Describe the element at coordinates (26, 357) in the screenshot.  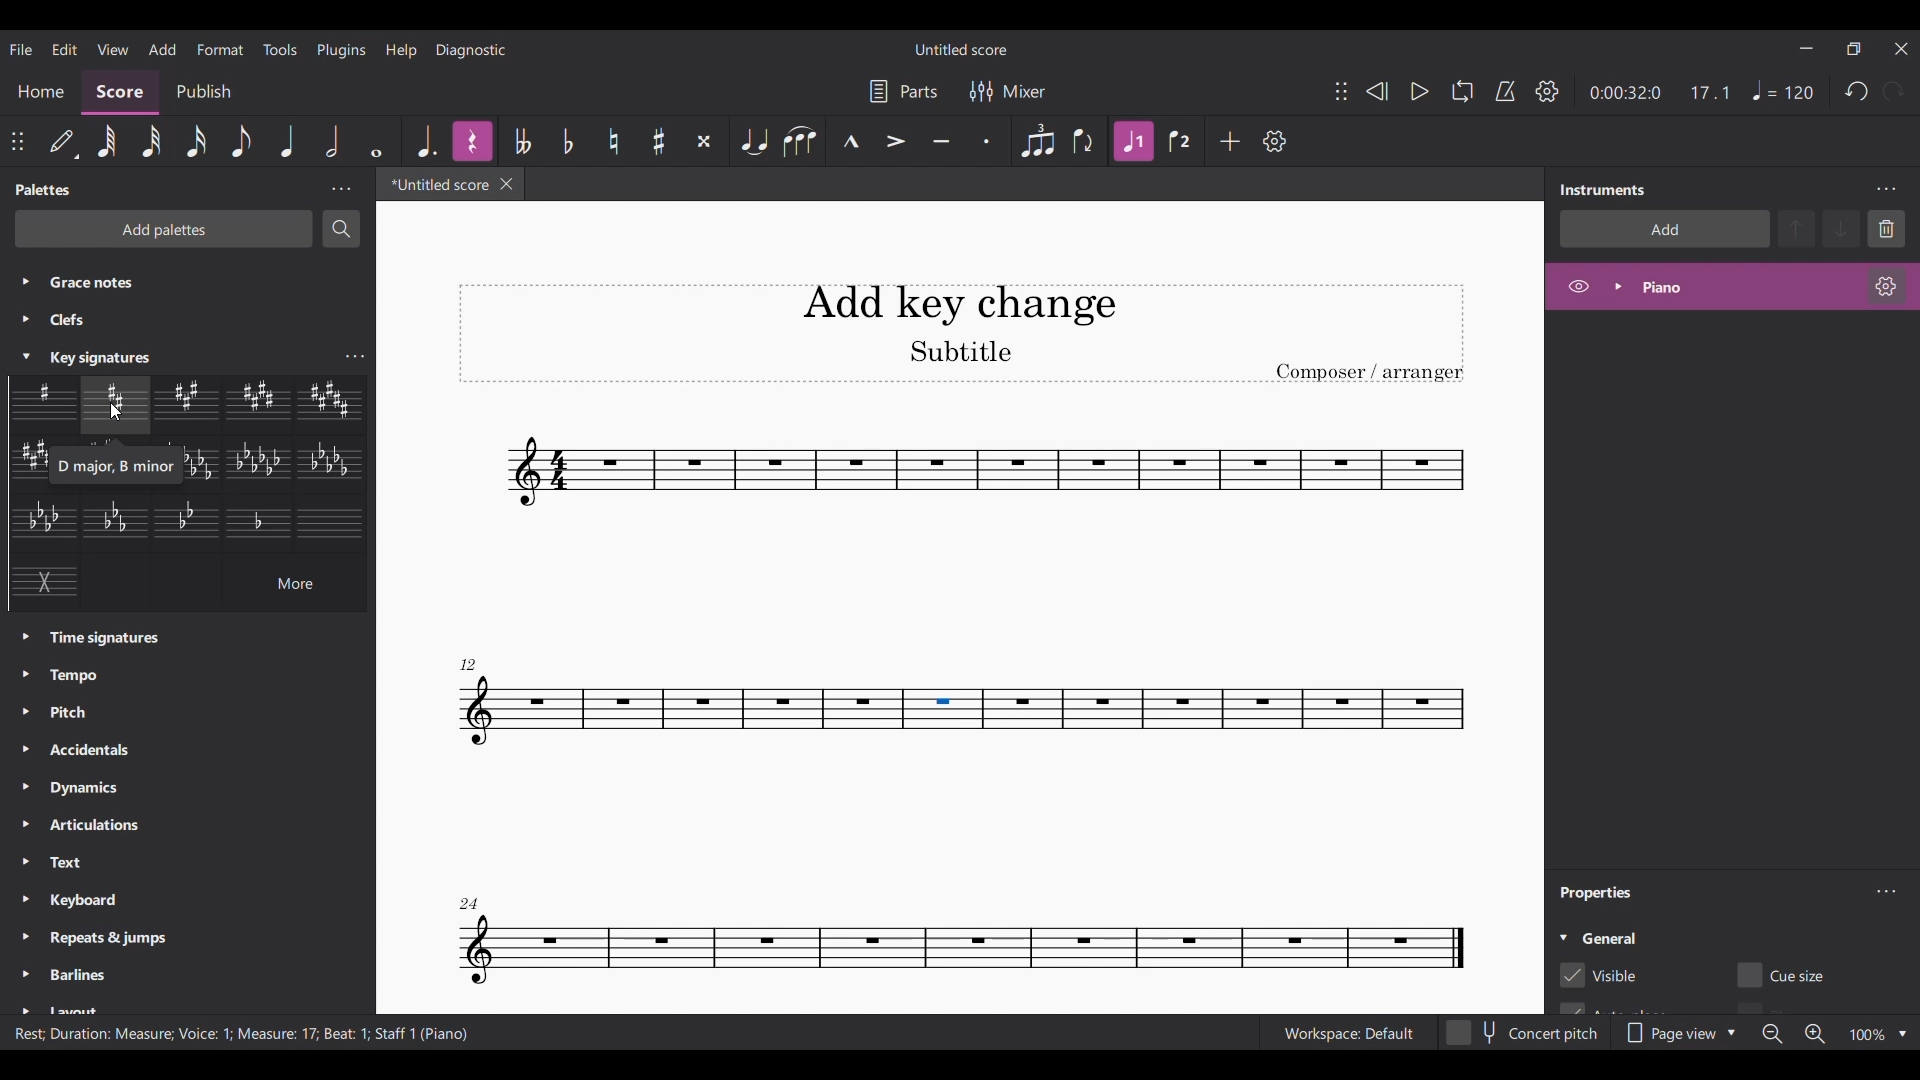
I see `Collapse Key Signature` at that location.